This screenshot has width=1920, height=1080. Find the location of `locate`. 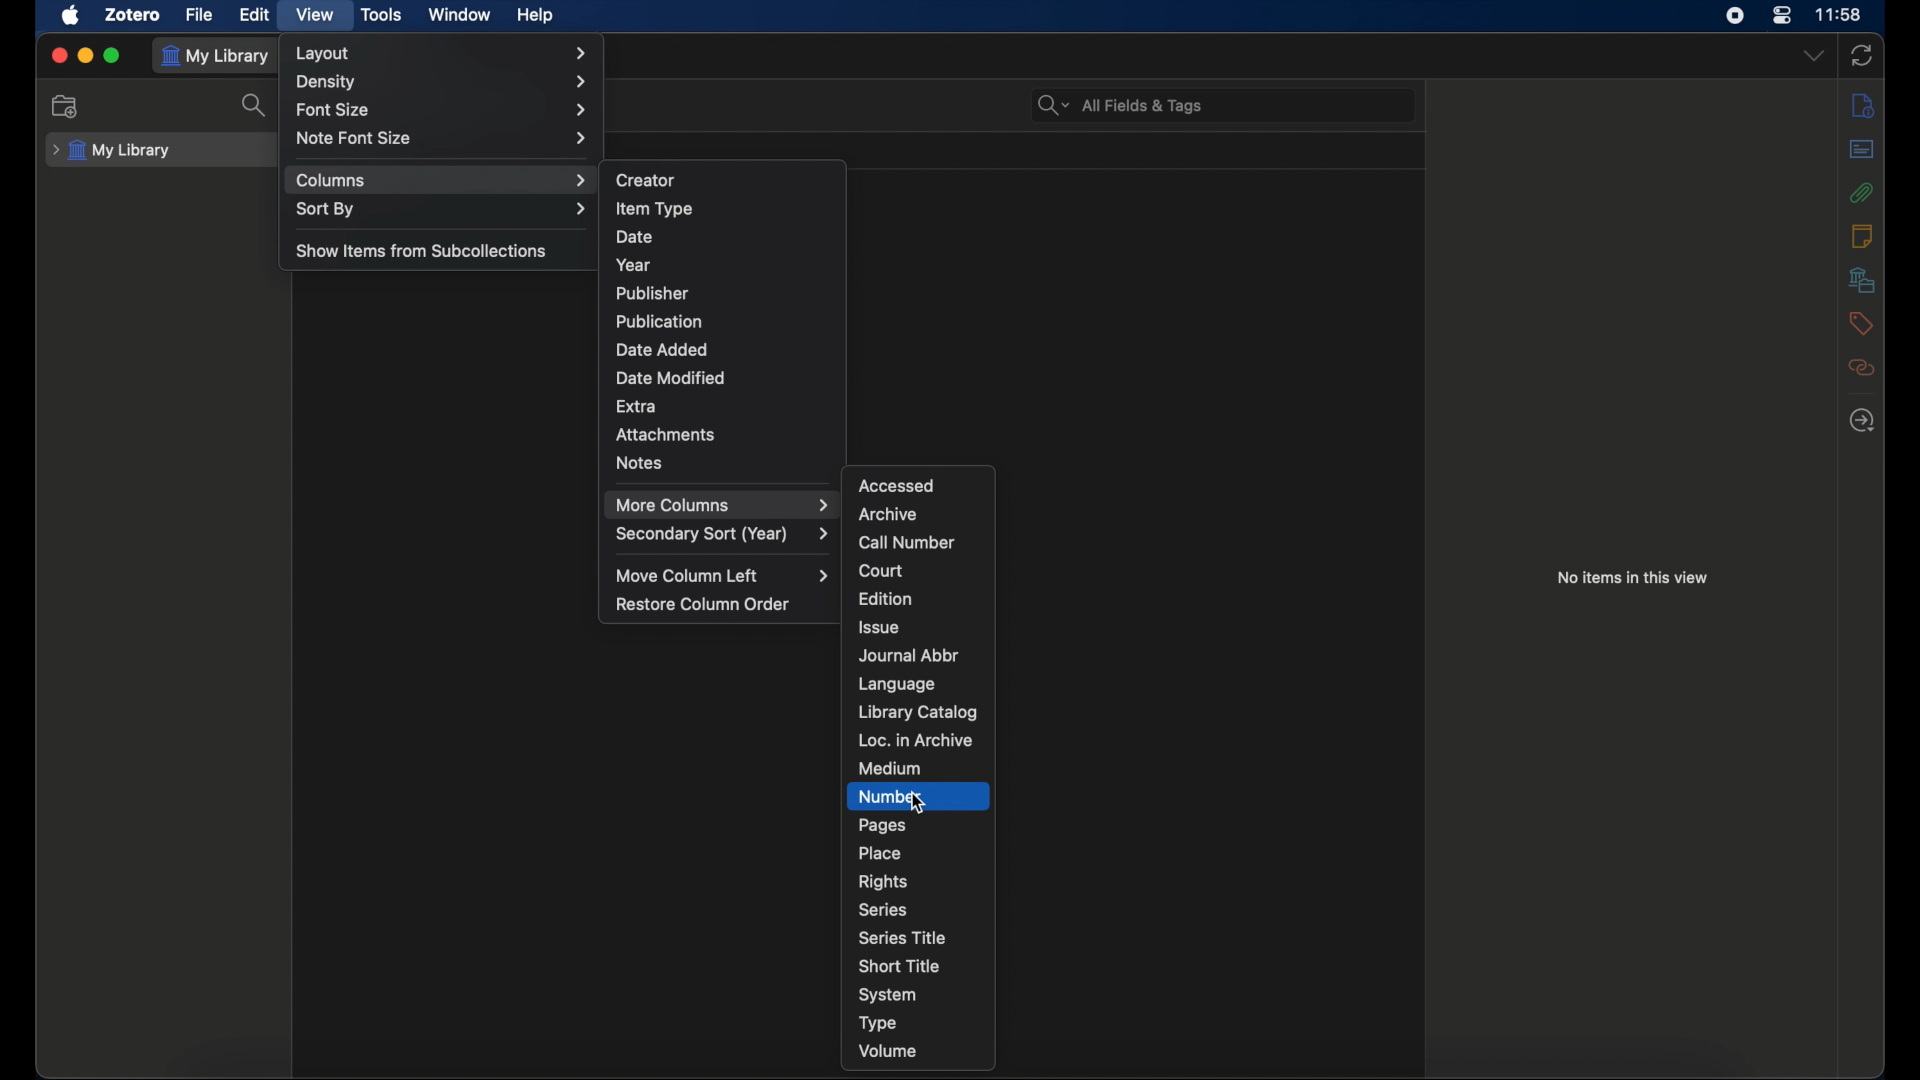

locate is located at coordinates (1861, 421).